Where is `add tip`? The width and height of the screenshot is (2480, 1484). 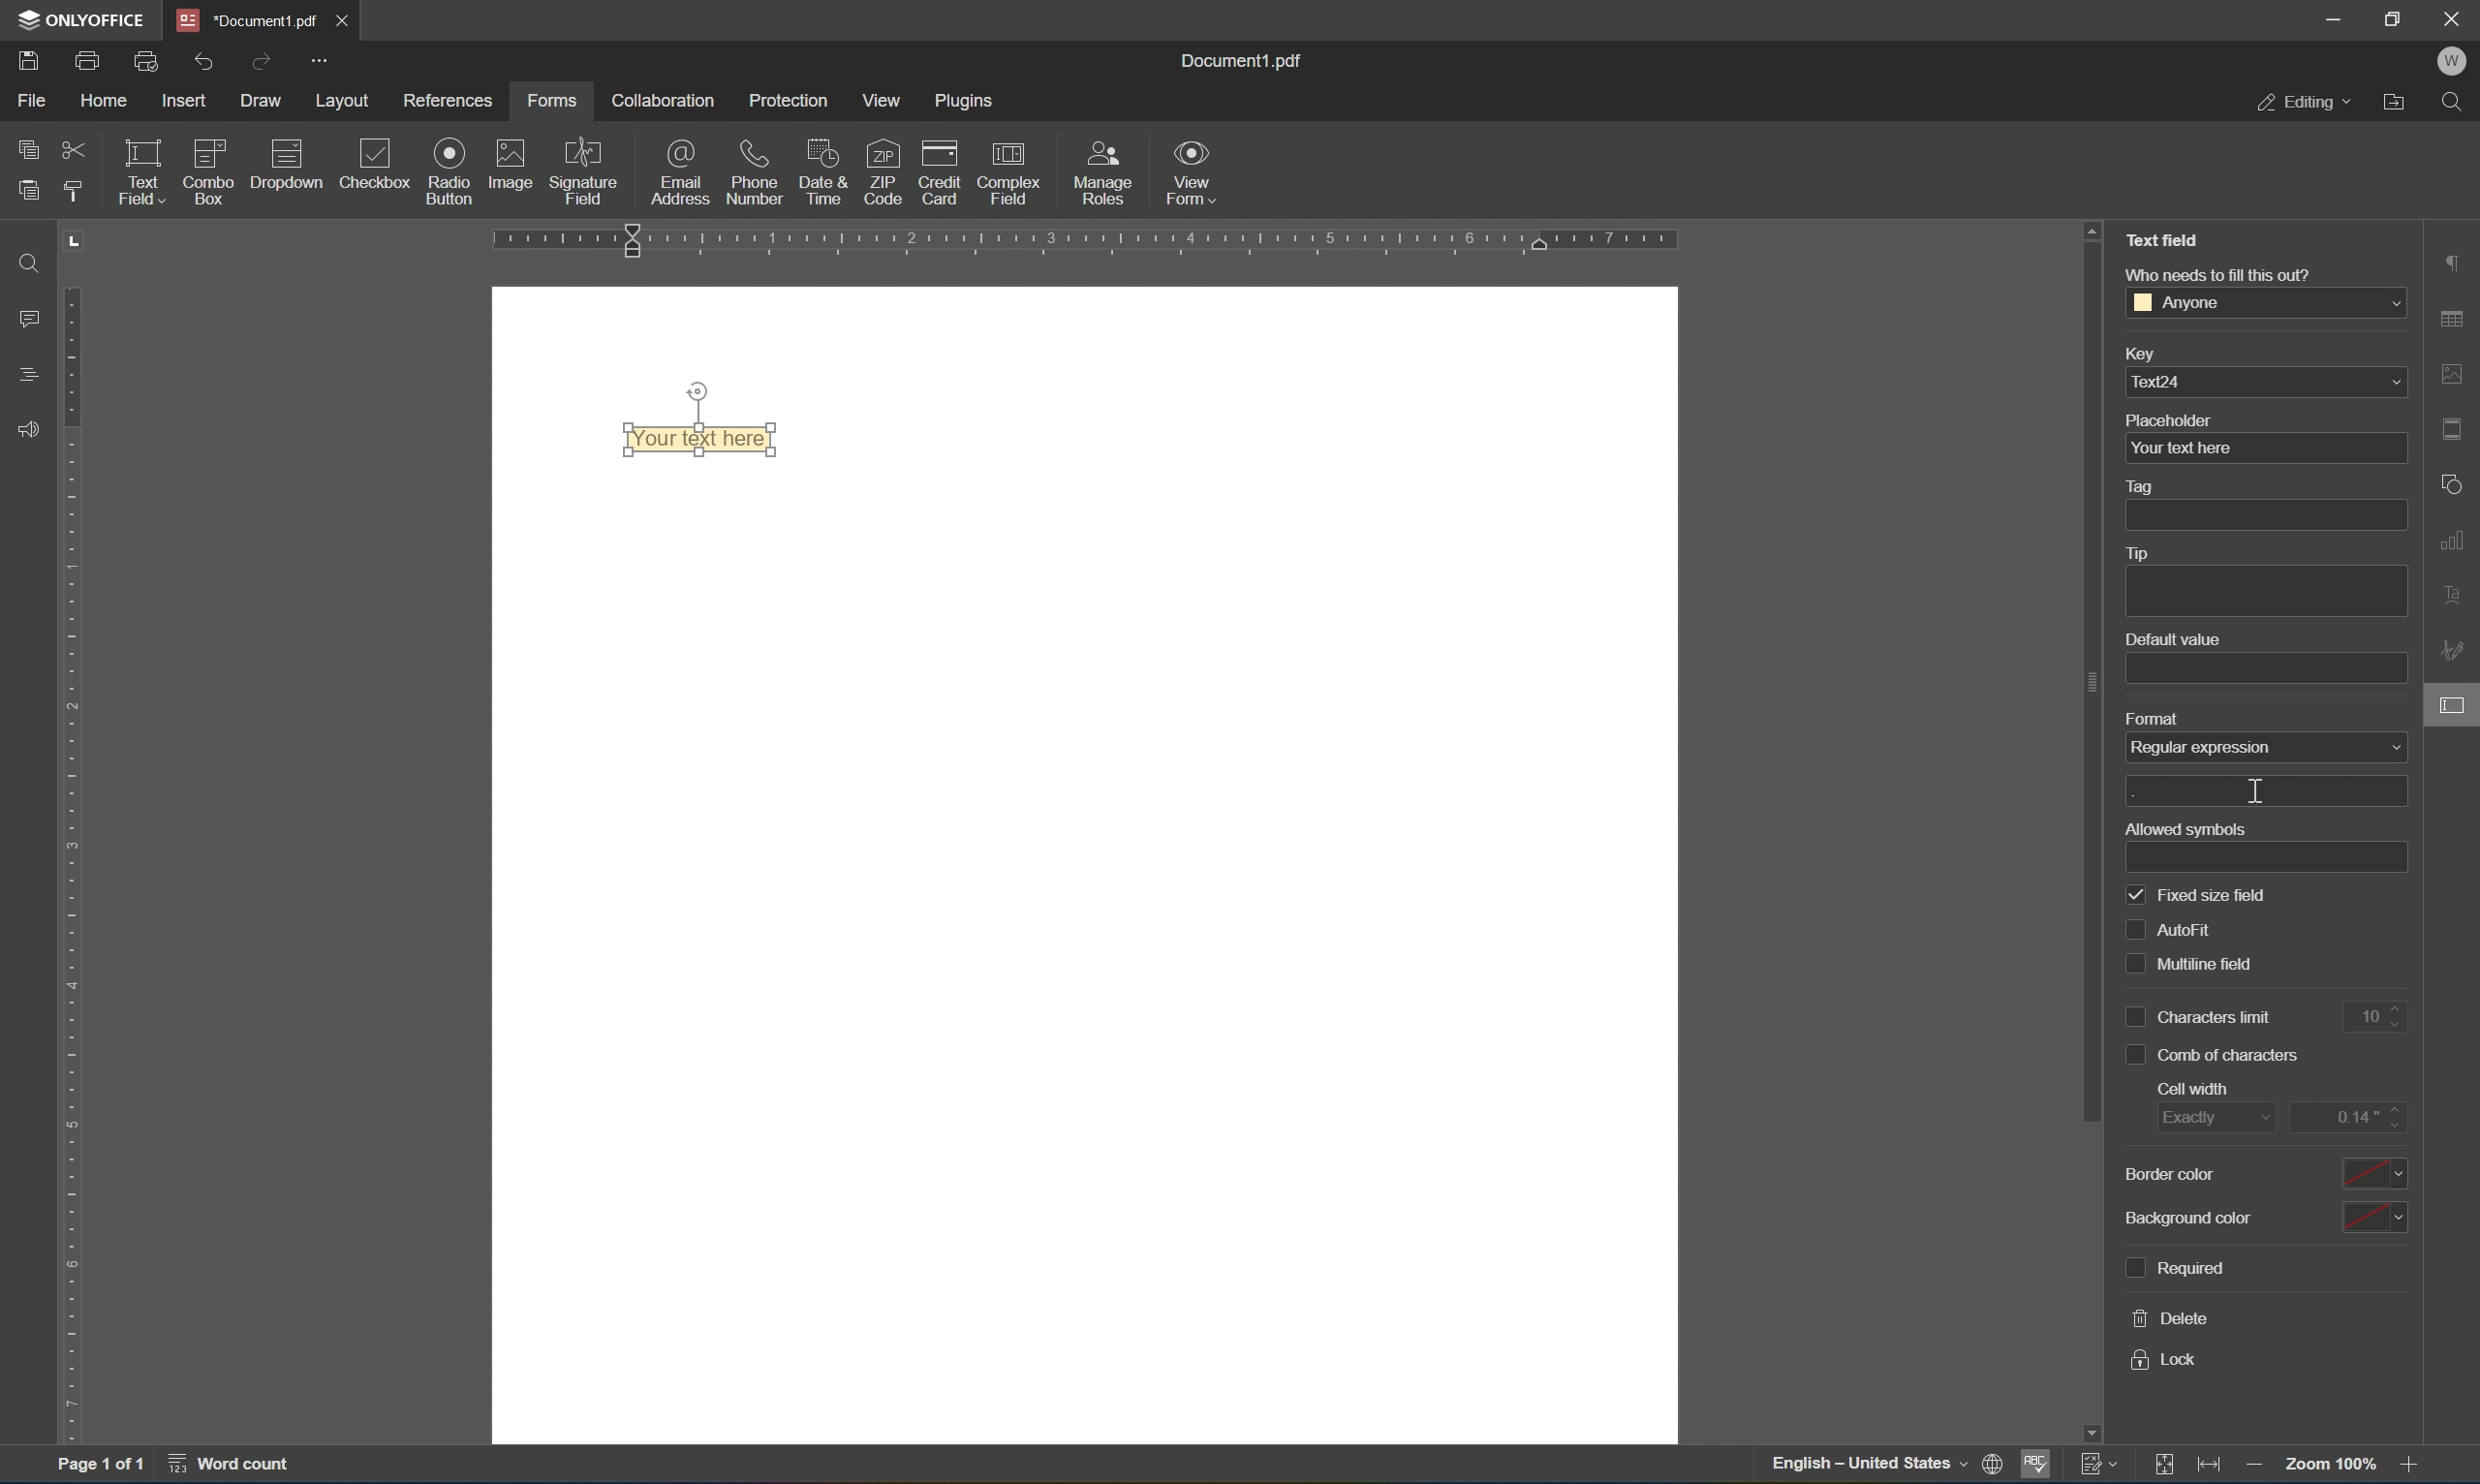 add tip is located at coordinates (2265, 593).